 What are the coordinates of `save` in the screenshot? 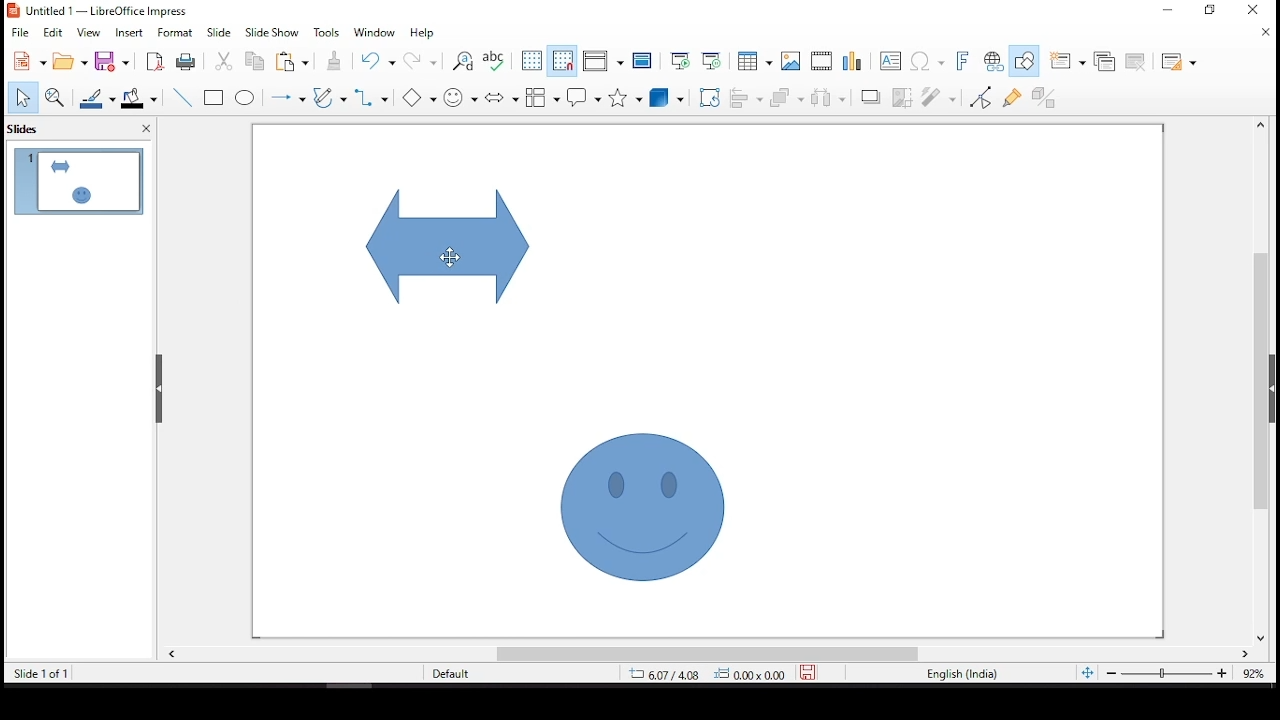 It's located at (808, 673).